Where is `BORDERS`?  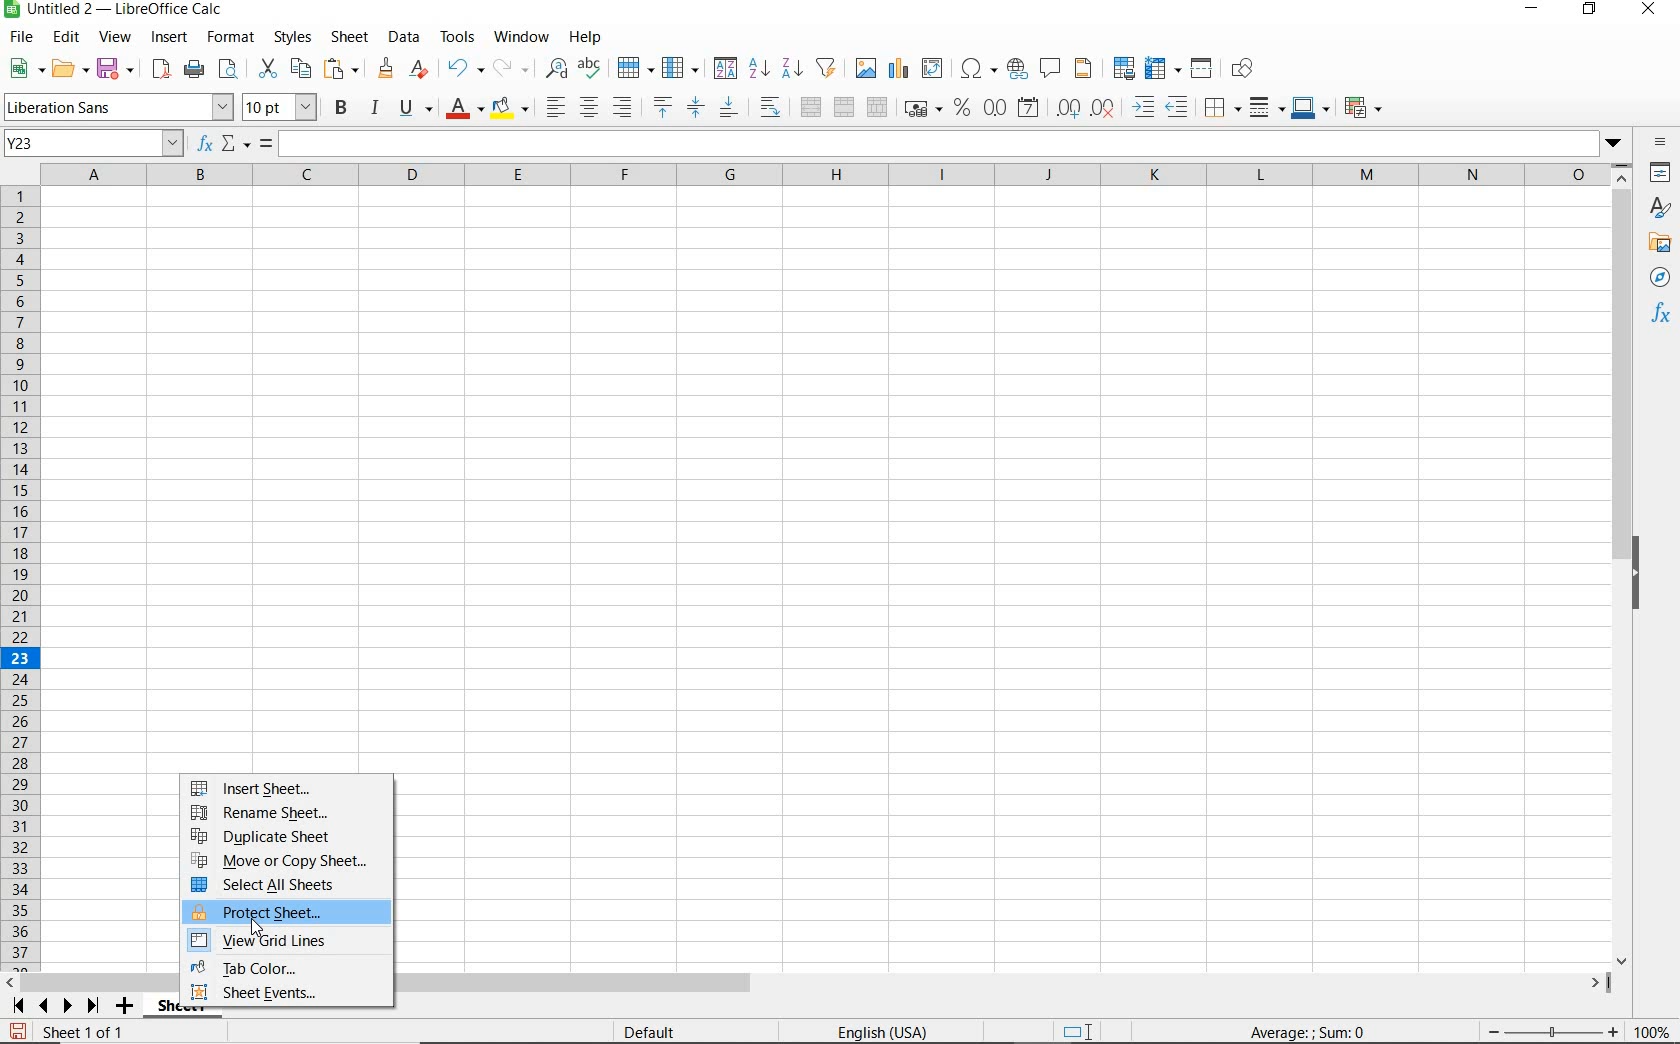 BORDERS is located at coordinates (1220, 110).